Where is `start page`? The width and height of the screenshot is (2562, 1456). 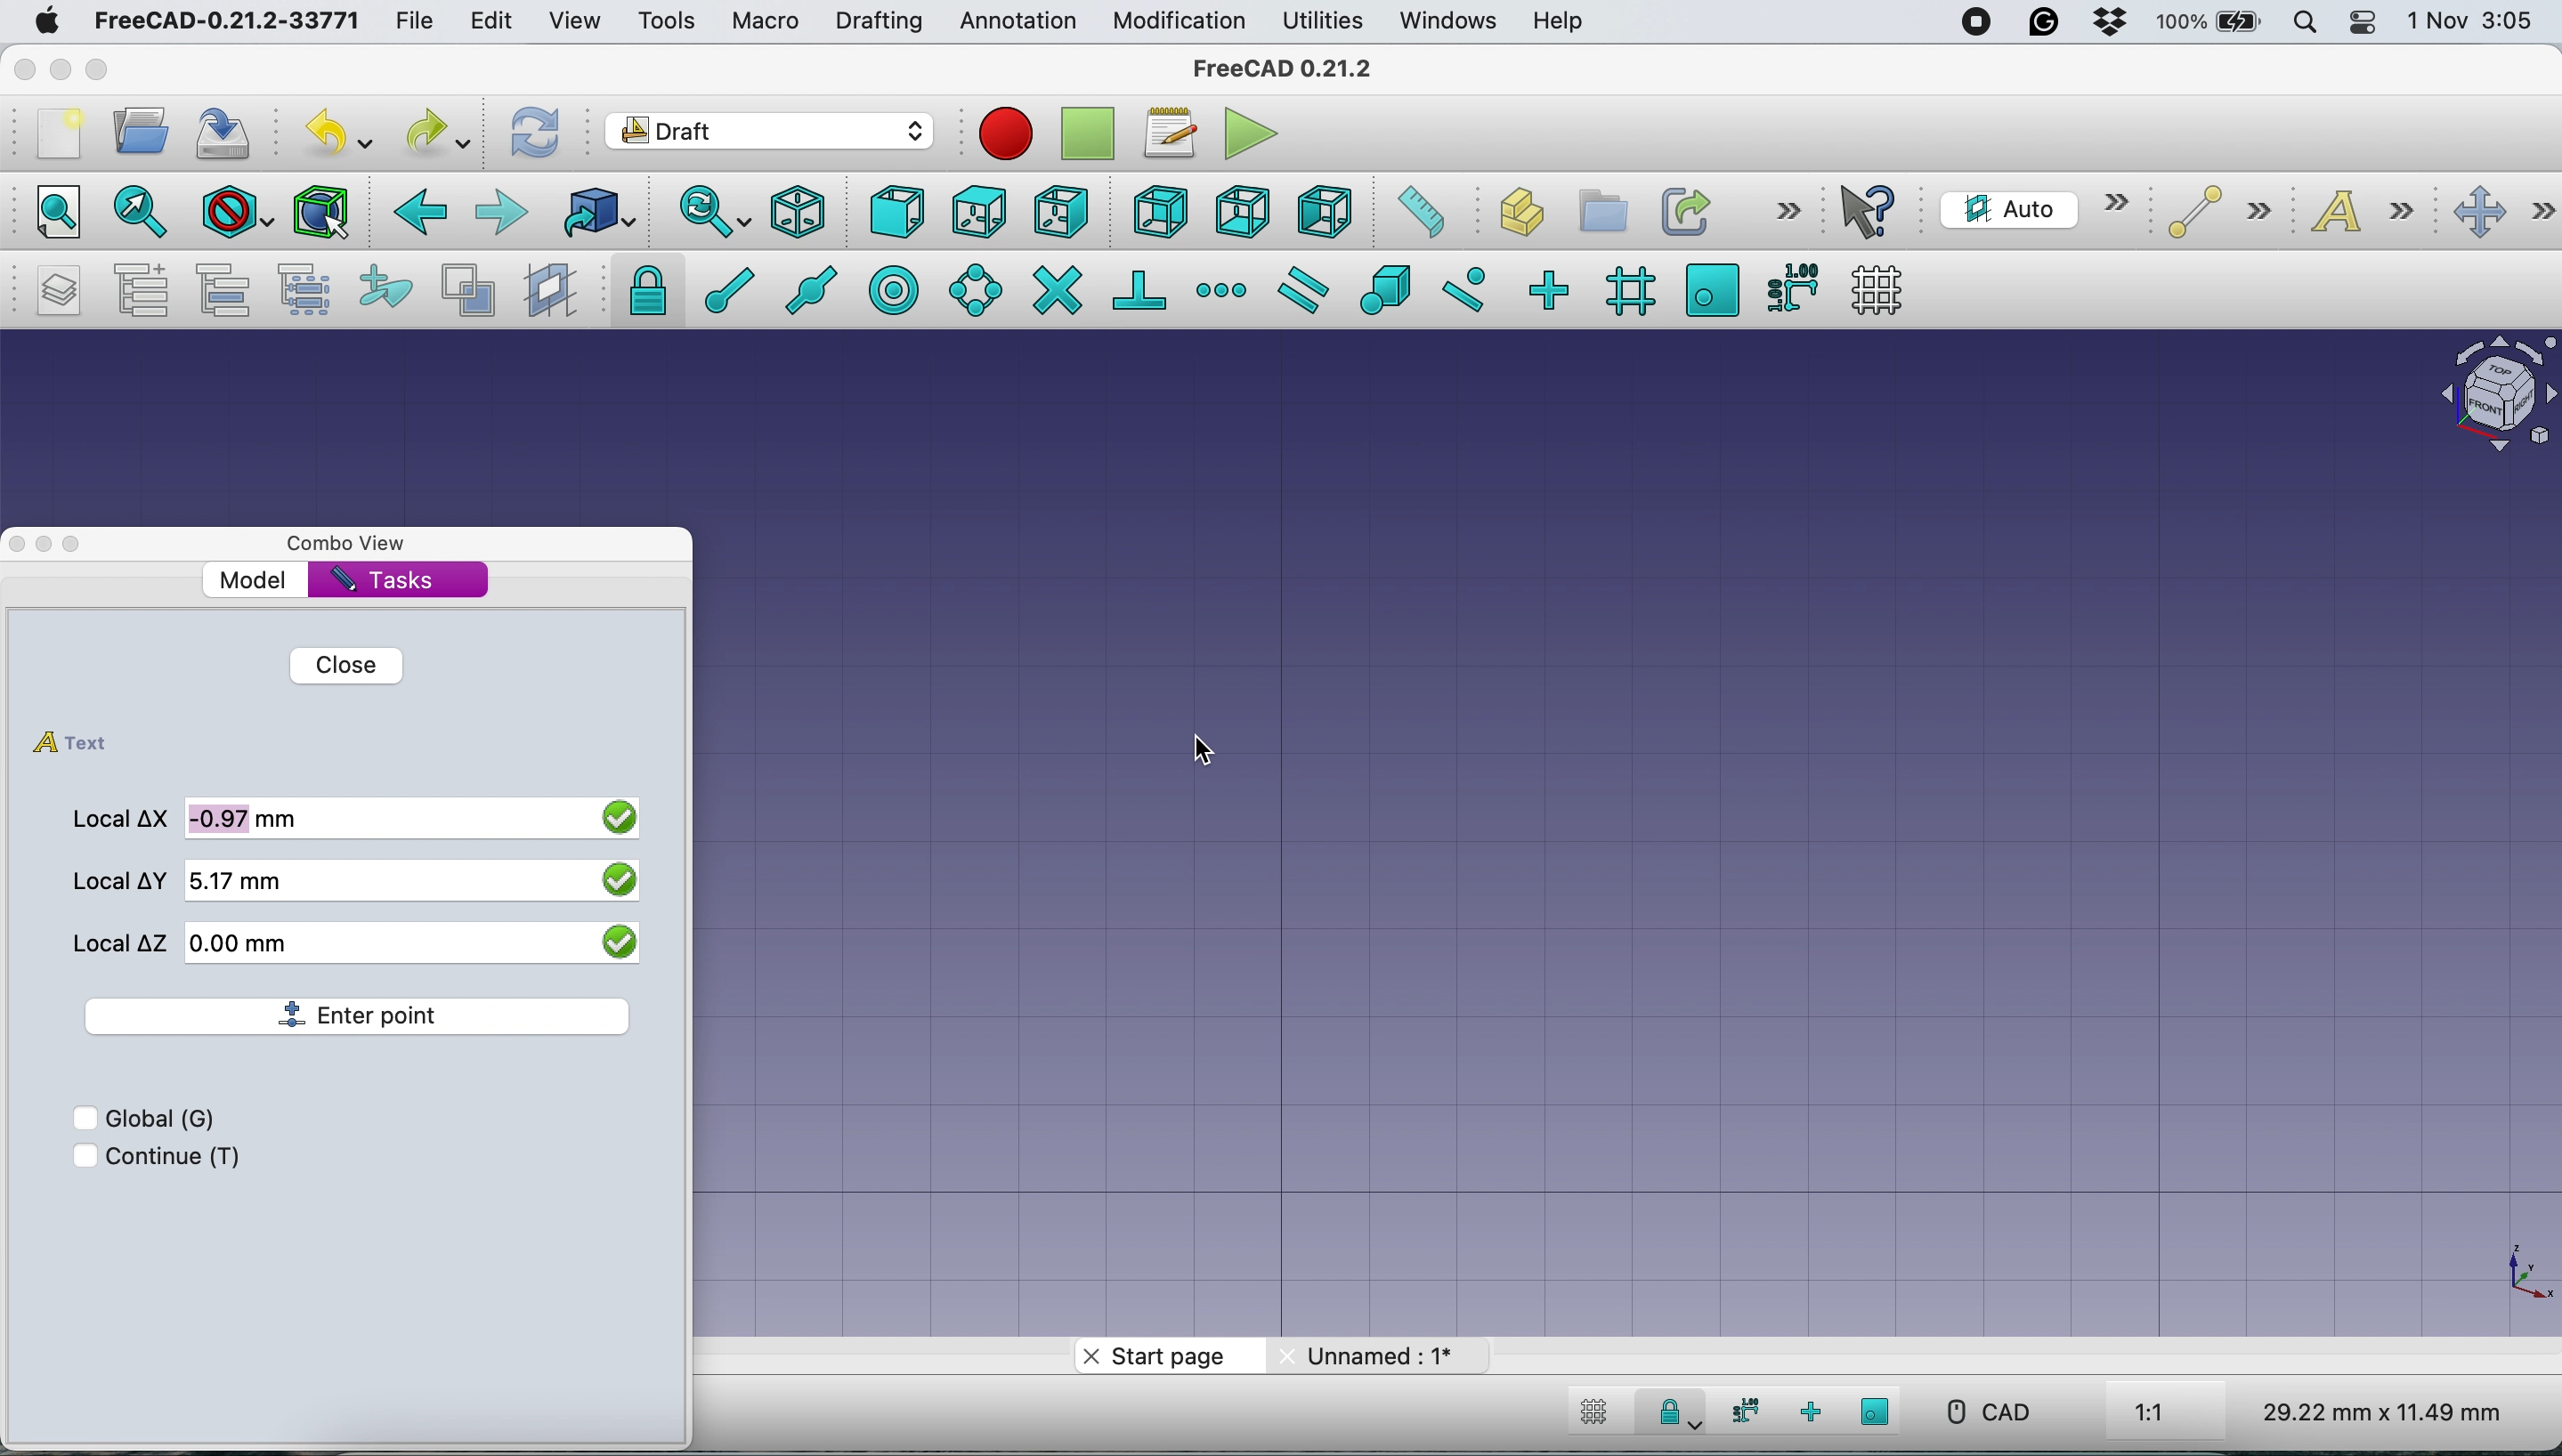 start page is located at coordinates (1147, 1353).